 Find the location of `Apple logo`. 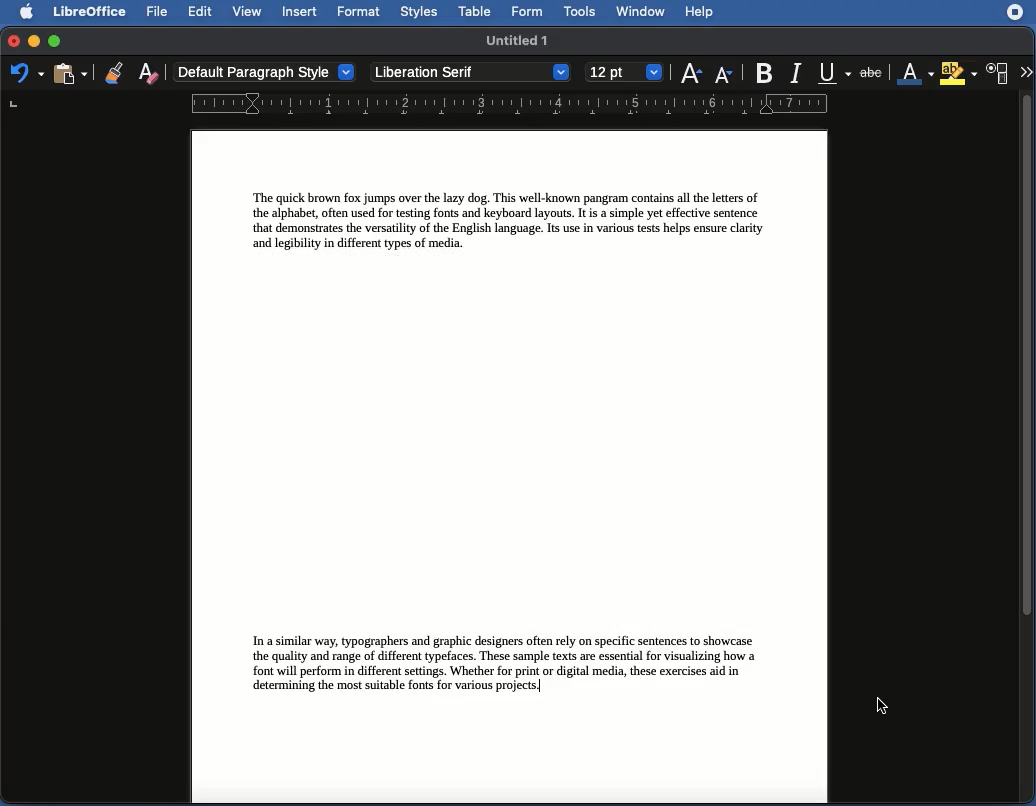

Apple logo is located at coordinates (21, 11).